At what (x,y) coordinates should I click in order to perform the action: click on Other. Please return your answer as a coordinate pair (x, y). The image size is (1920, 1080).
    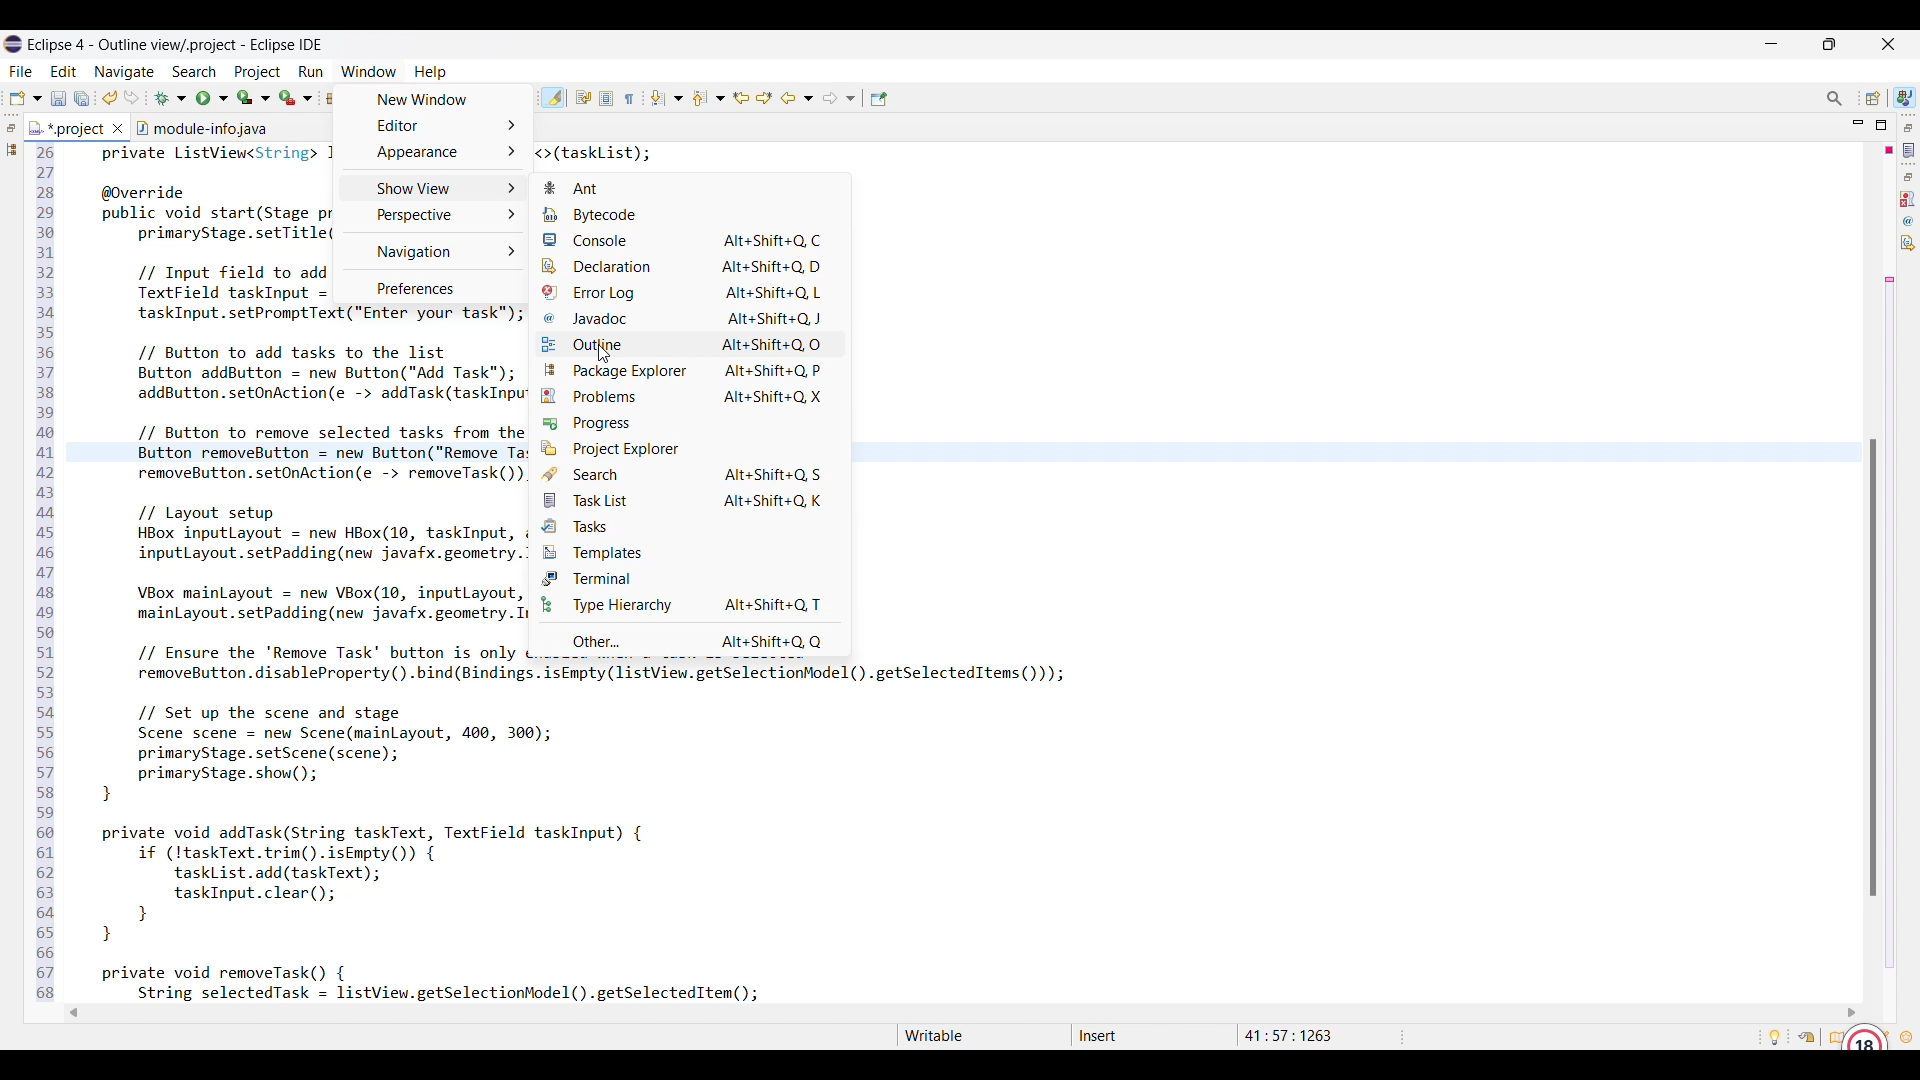
    Looking at the image, I should click on (691, 640).